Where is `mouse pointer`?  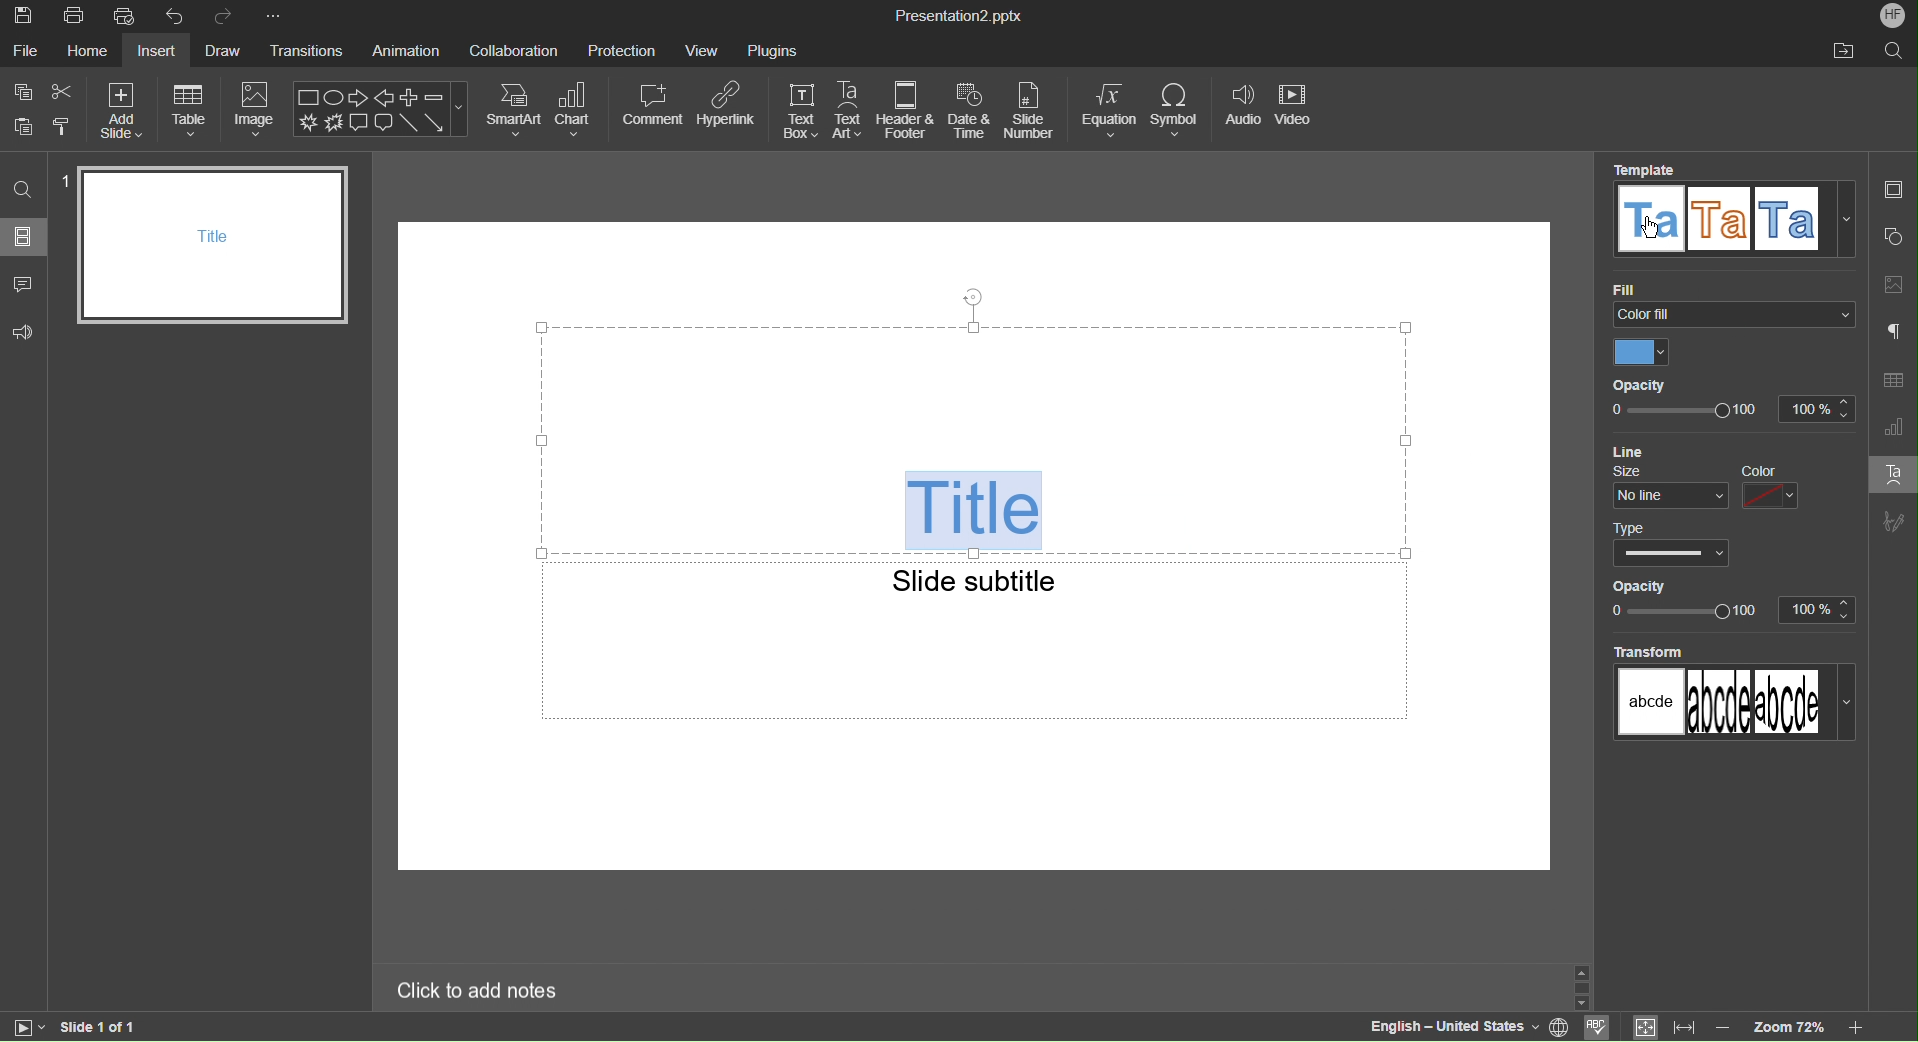 mouse pointer is located at coordinates (1652, 232).